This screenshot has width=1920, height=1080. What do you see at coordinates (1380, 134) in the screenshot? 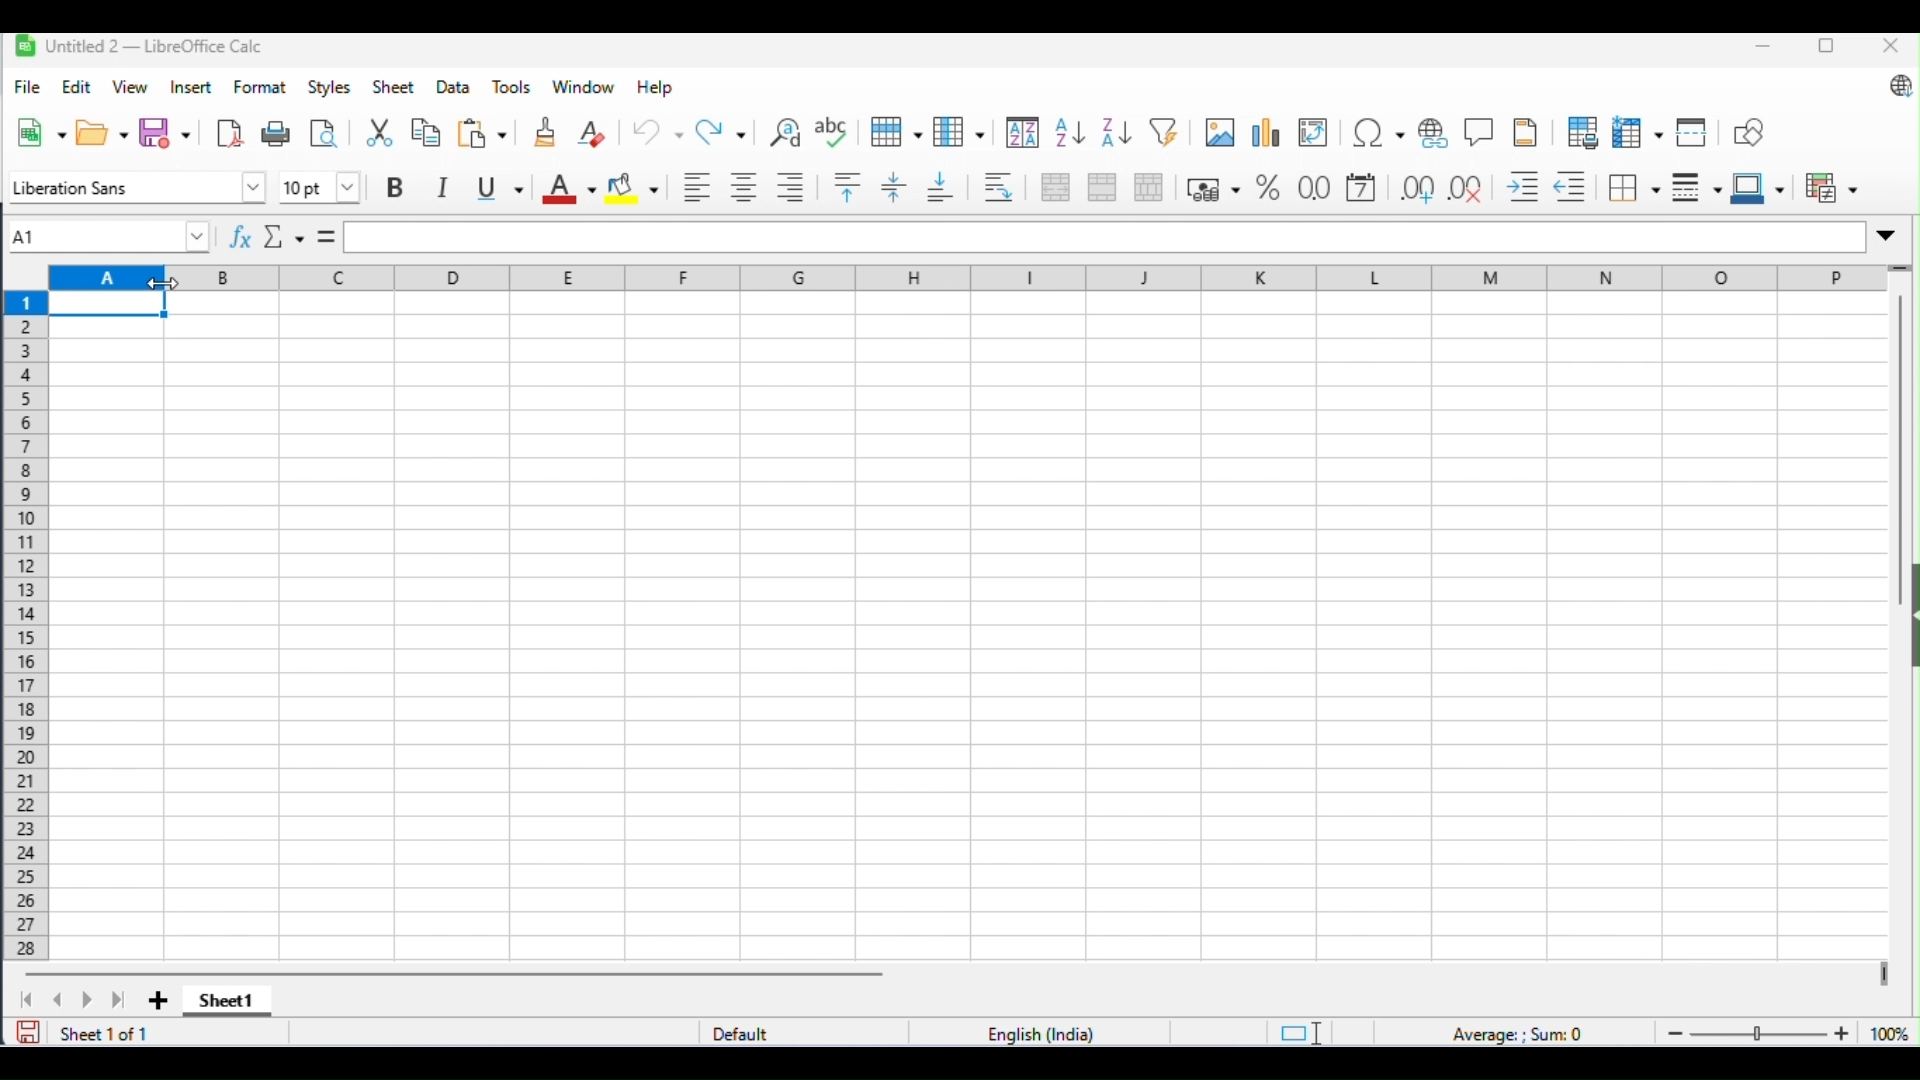
I see `insert special characters` at bounding box center [1380, 134].